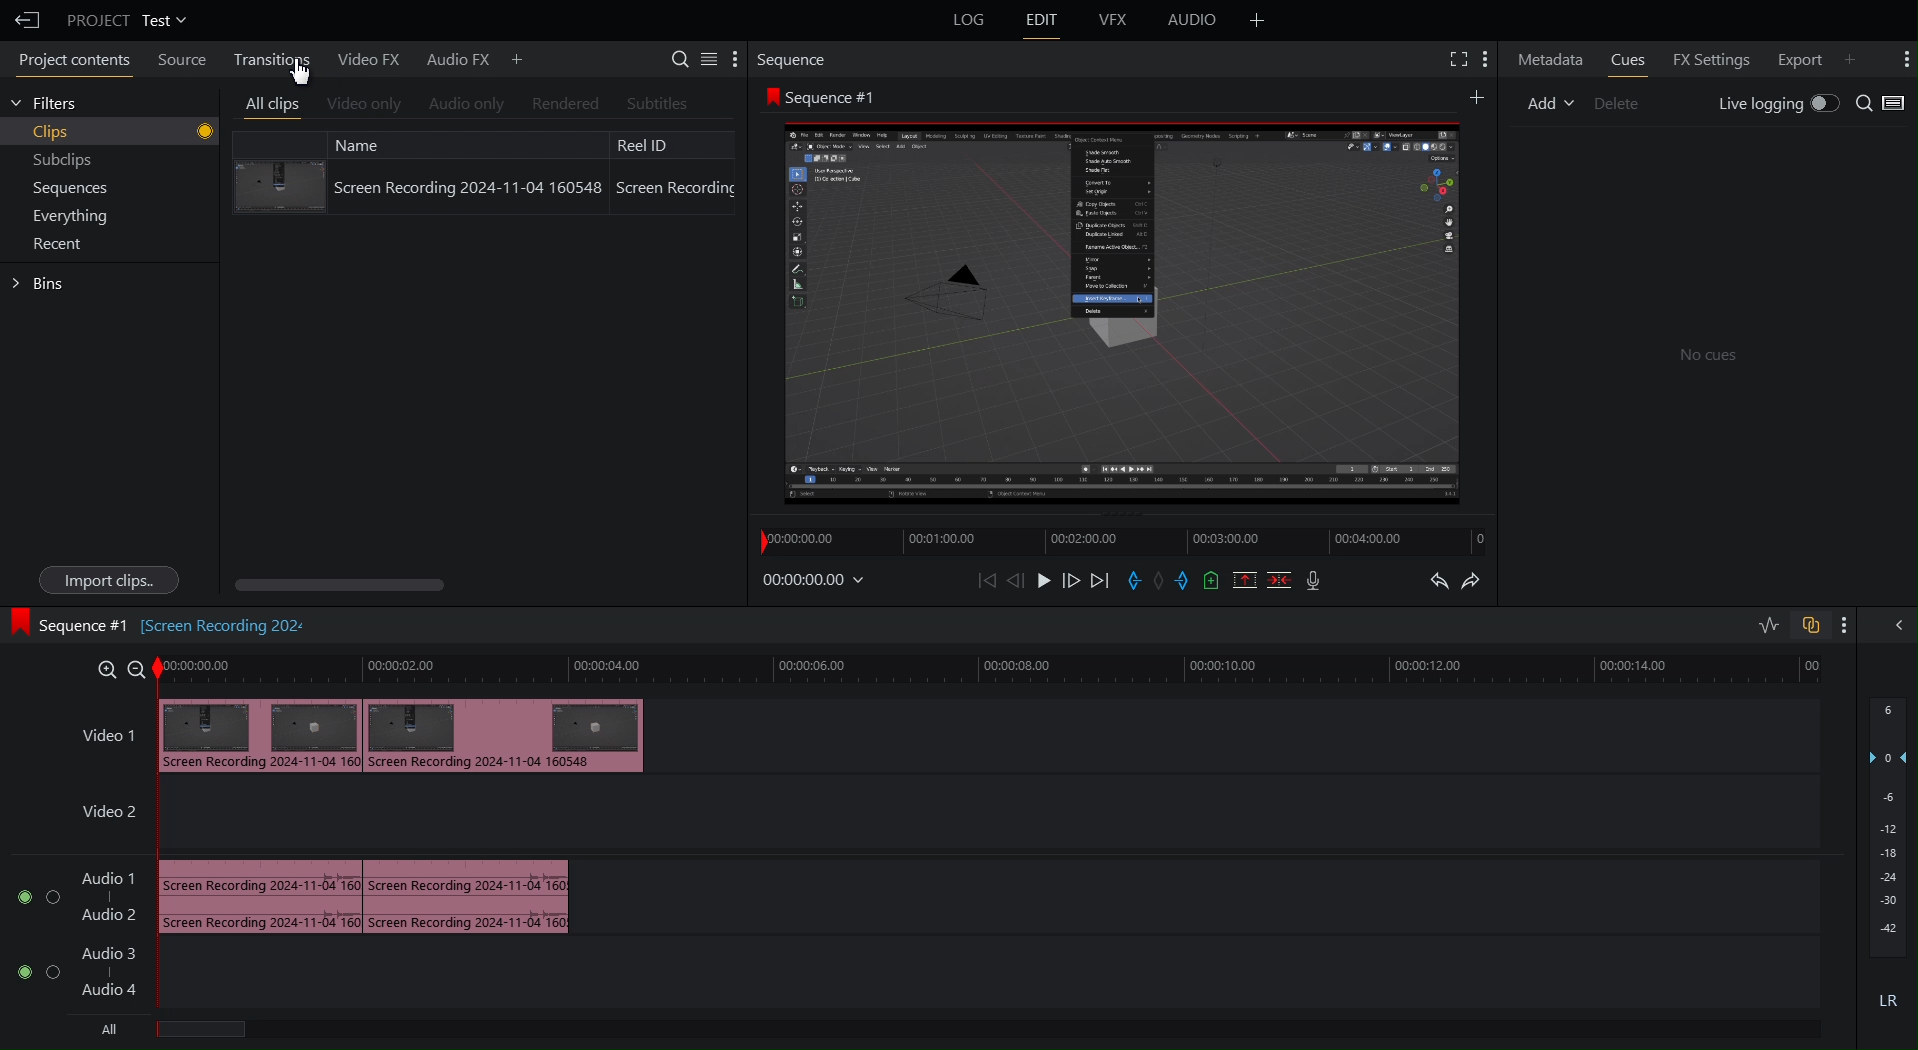 The height and width of the screenshot is (1050, 1918). I want to click on Preview, so click(1120, 312).